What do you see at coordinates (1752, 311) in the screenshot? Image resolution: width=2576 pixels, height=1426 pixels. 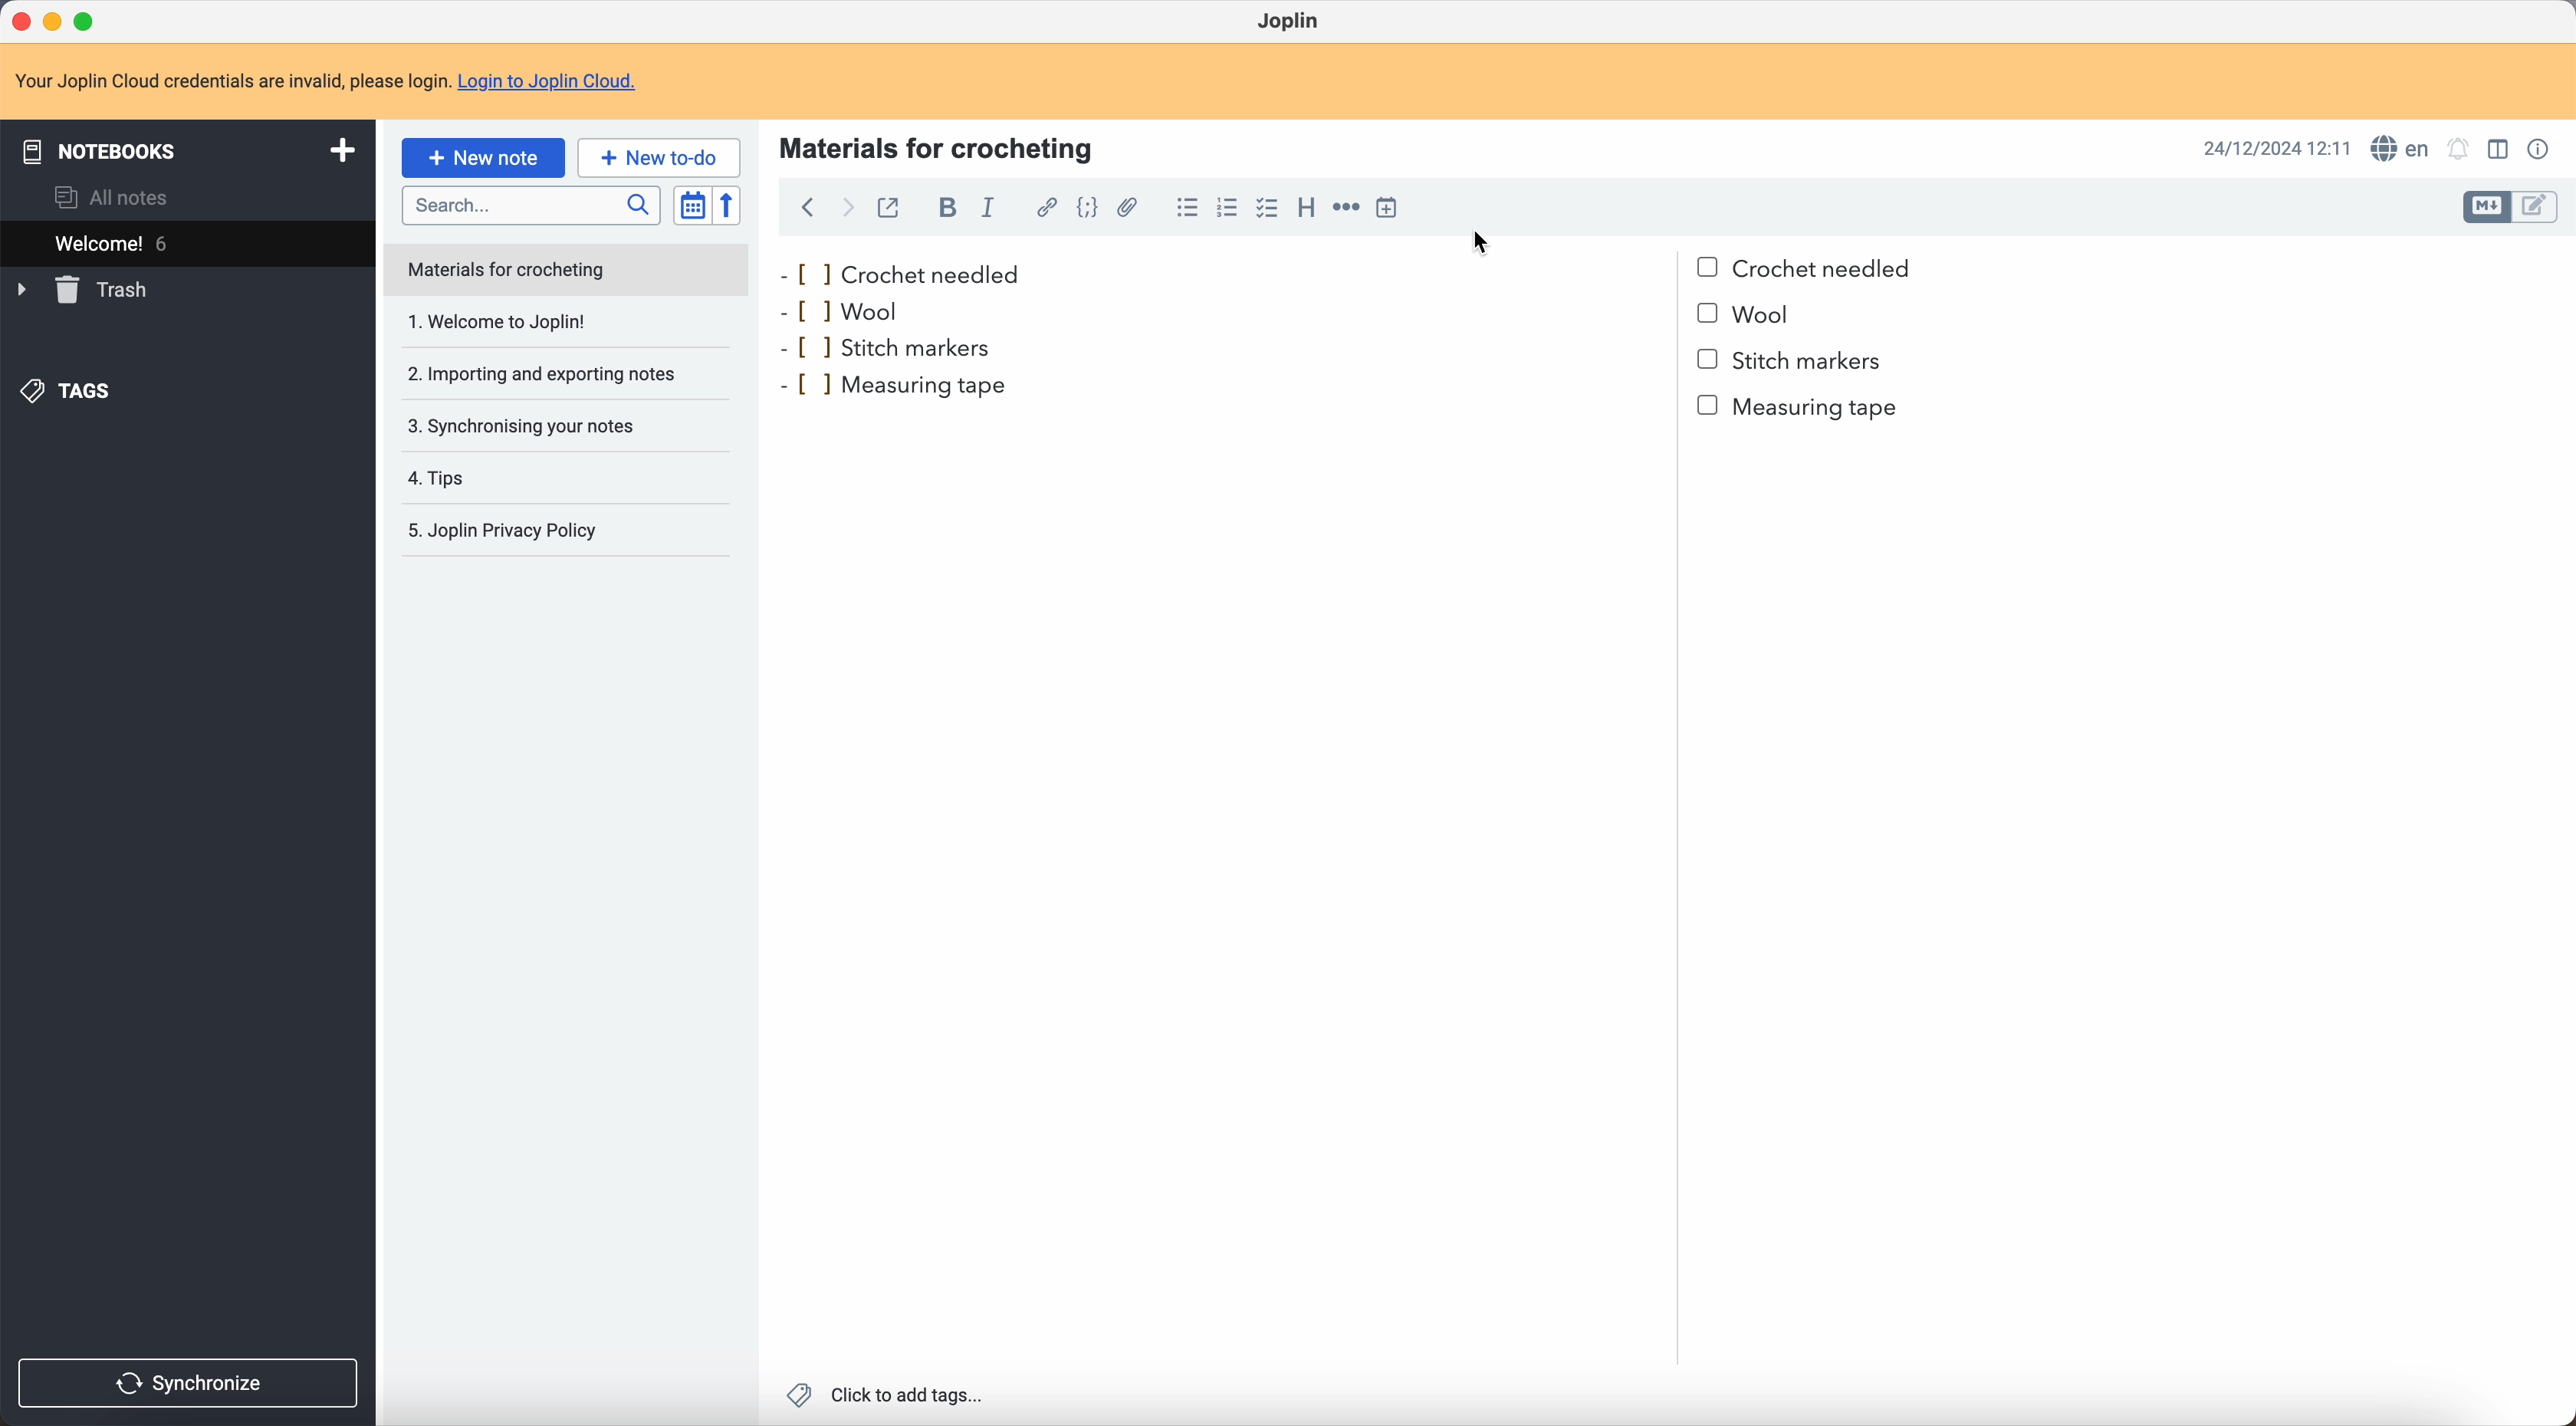 I see `bullet point` at bounding box center [1752, 311].